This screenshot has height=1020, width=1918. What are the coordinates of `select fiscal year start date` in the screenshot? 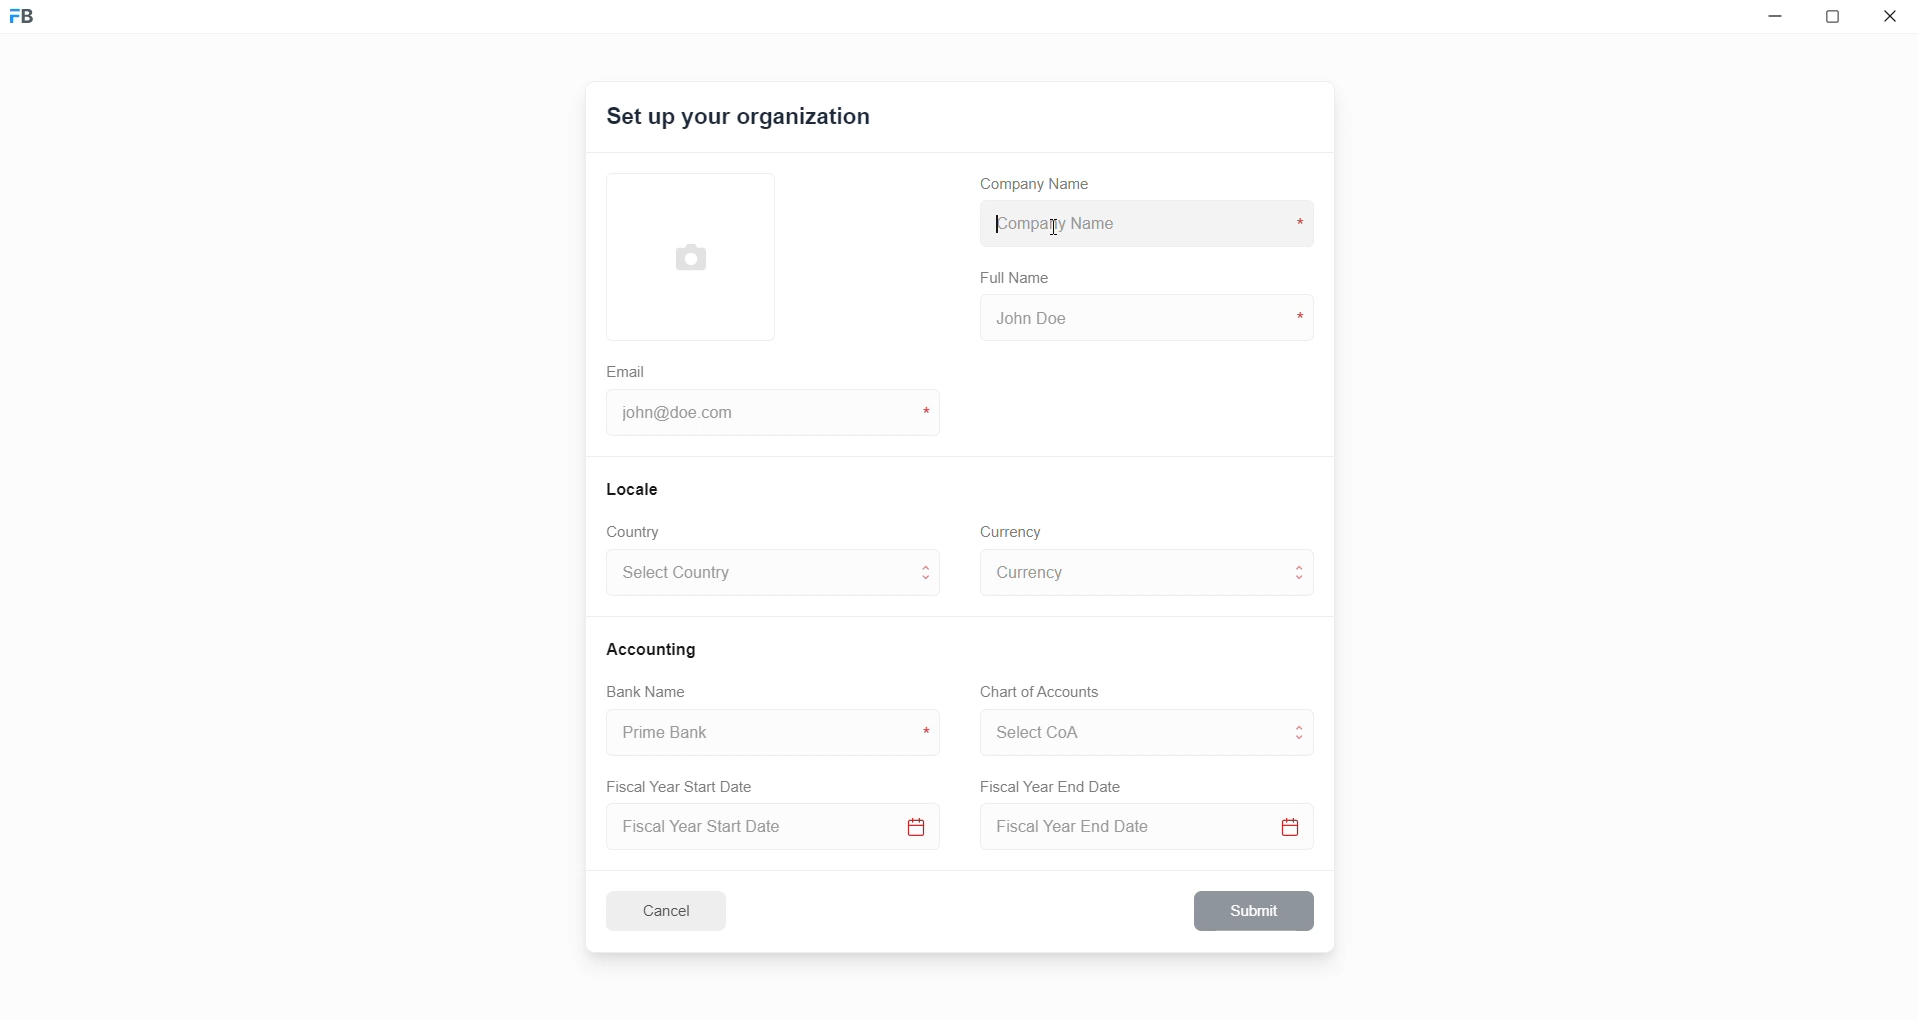 It's located at (768, 829).